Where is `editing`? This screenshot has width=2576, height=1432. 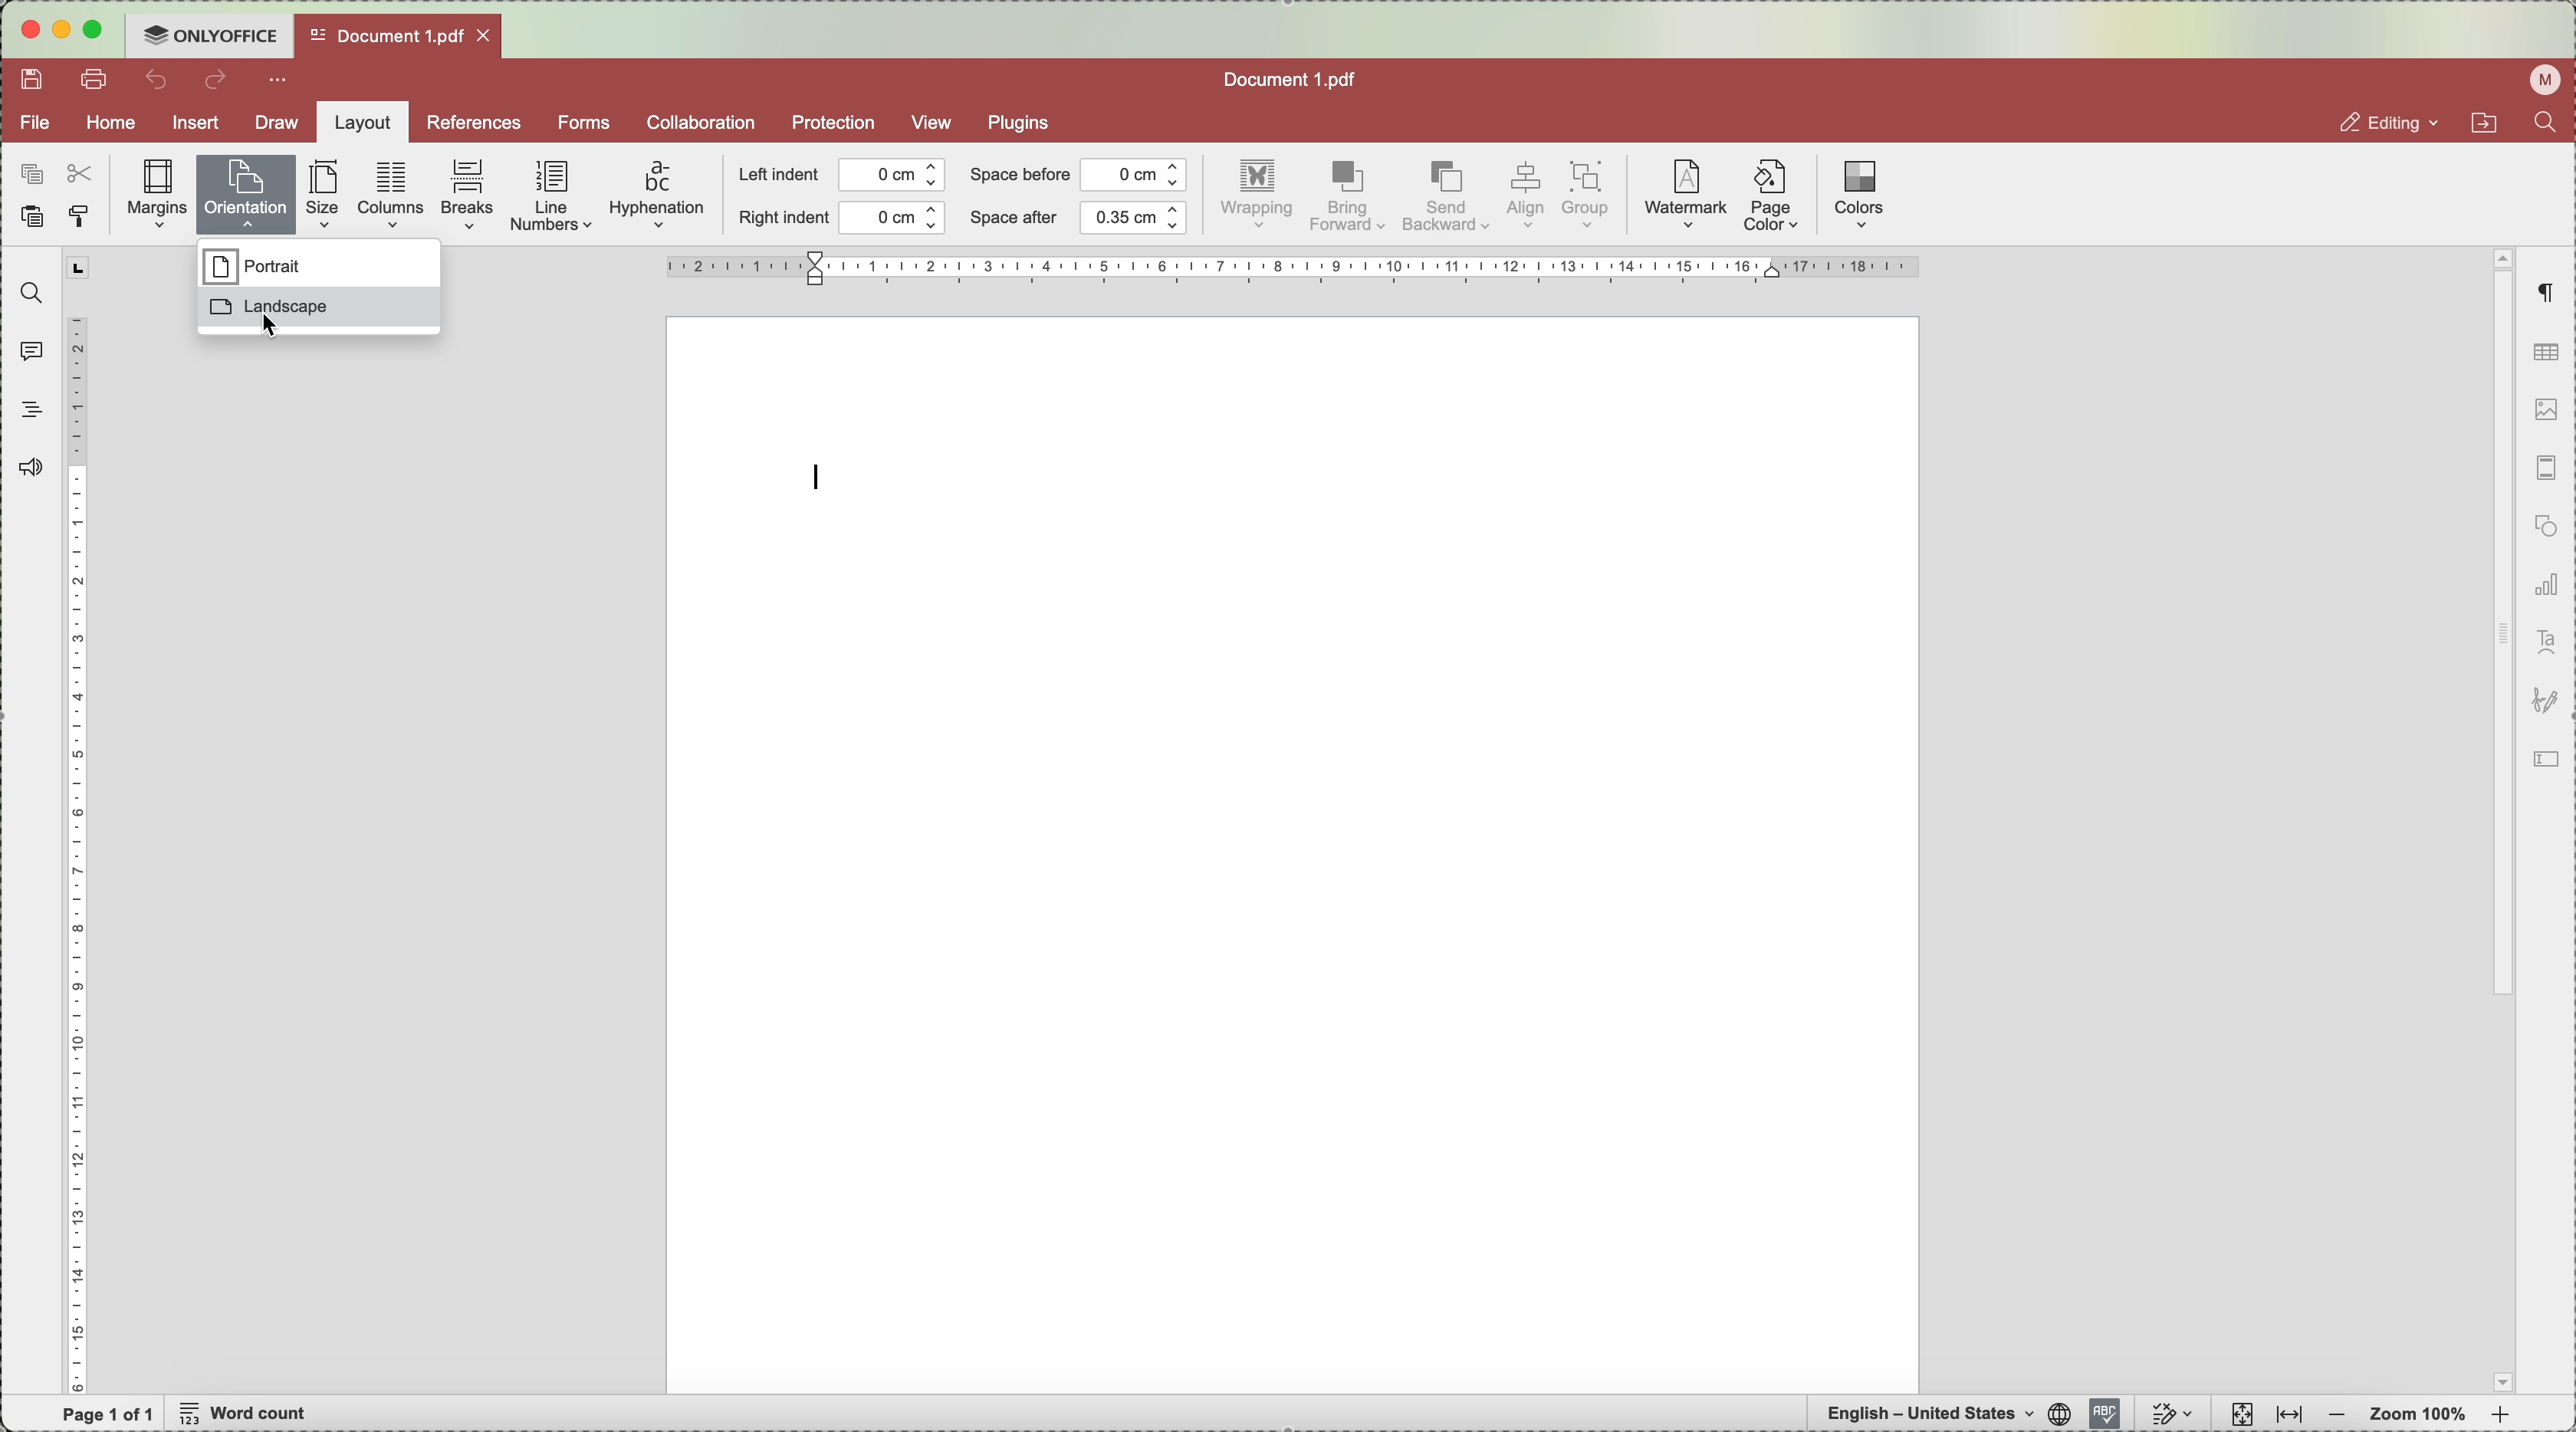 editing is located at coordinates (2370, 122).